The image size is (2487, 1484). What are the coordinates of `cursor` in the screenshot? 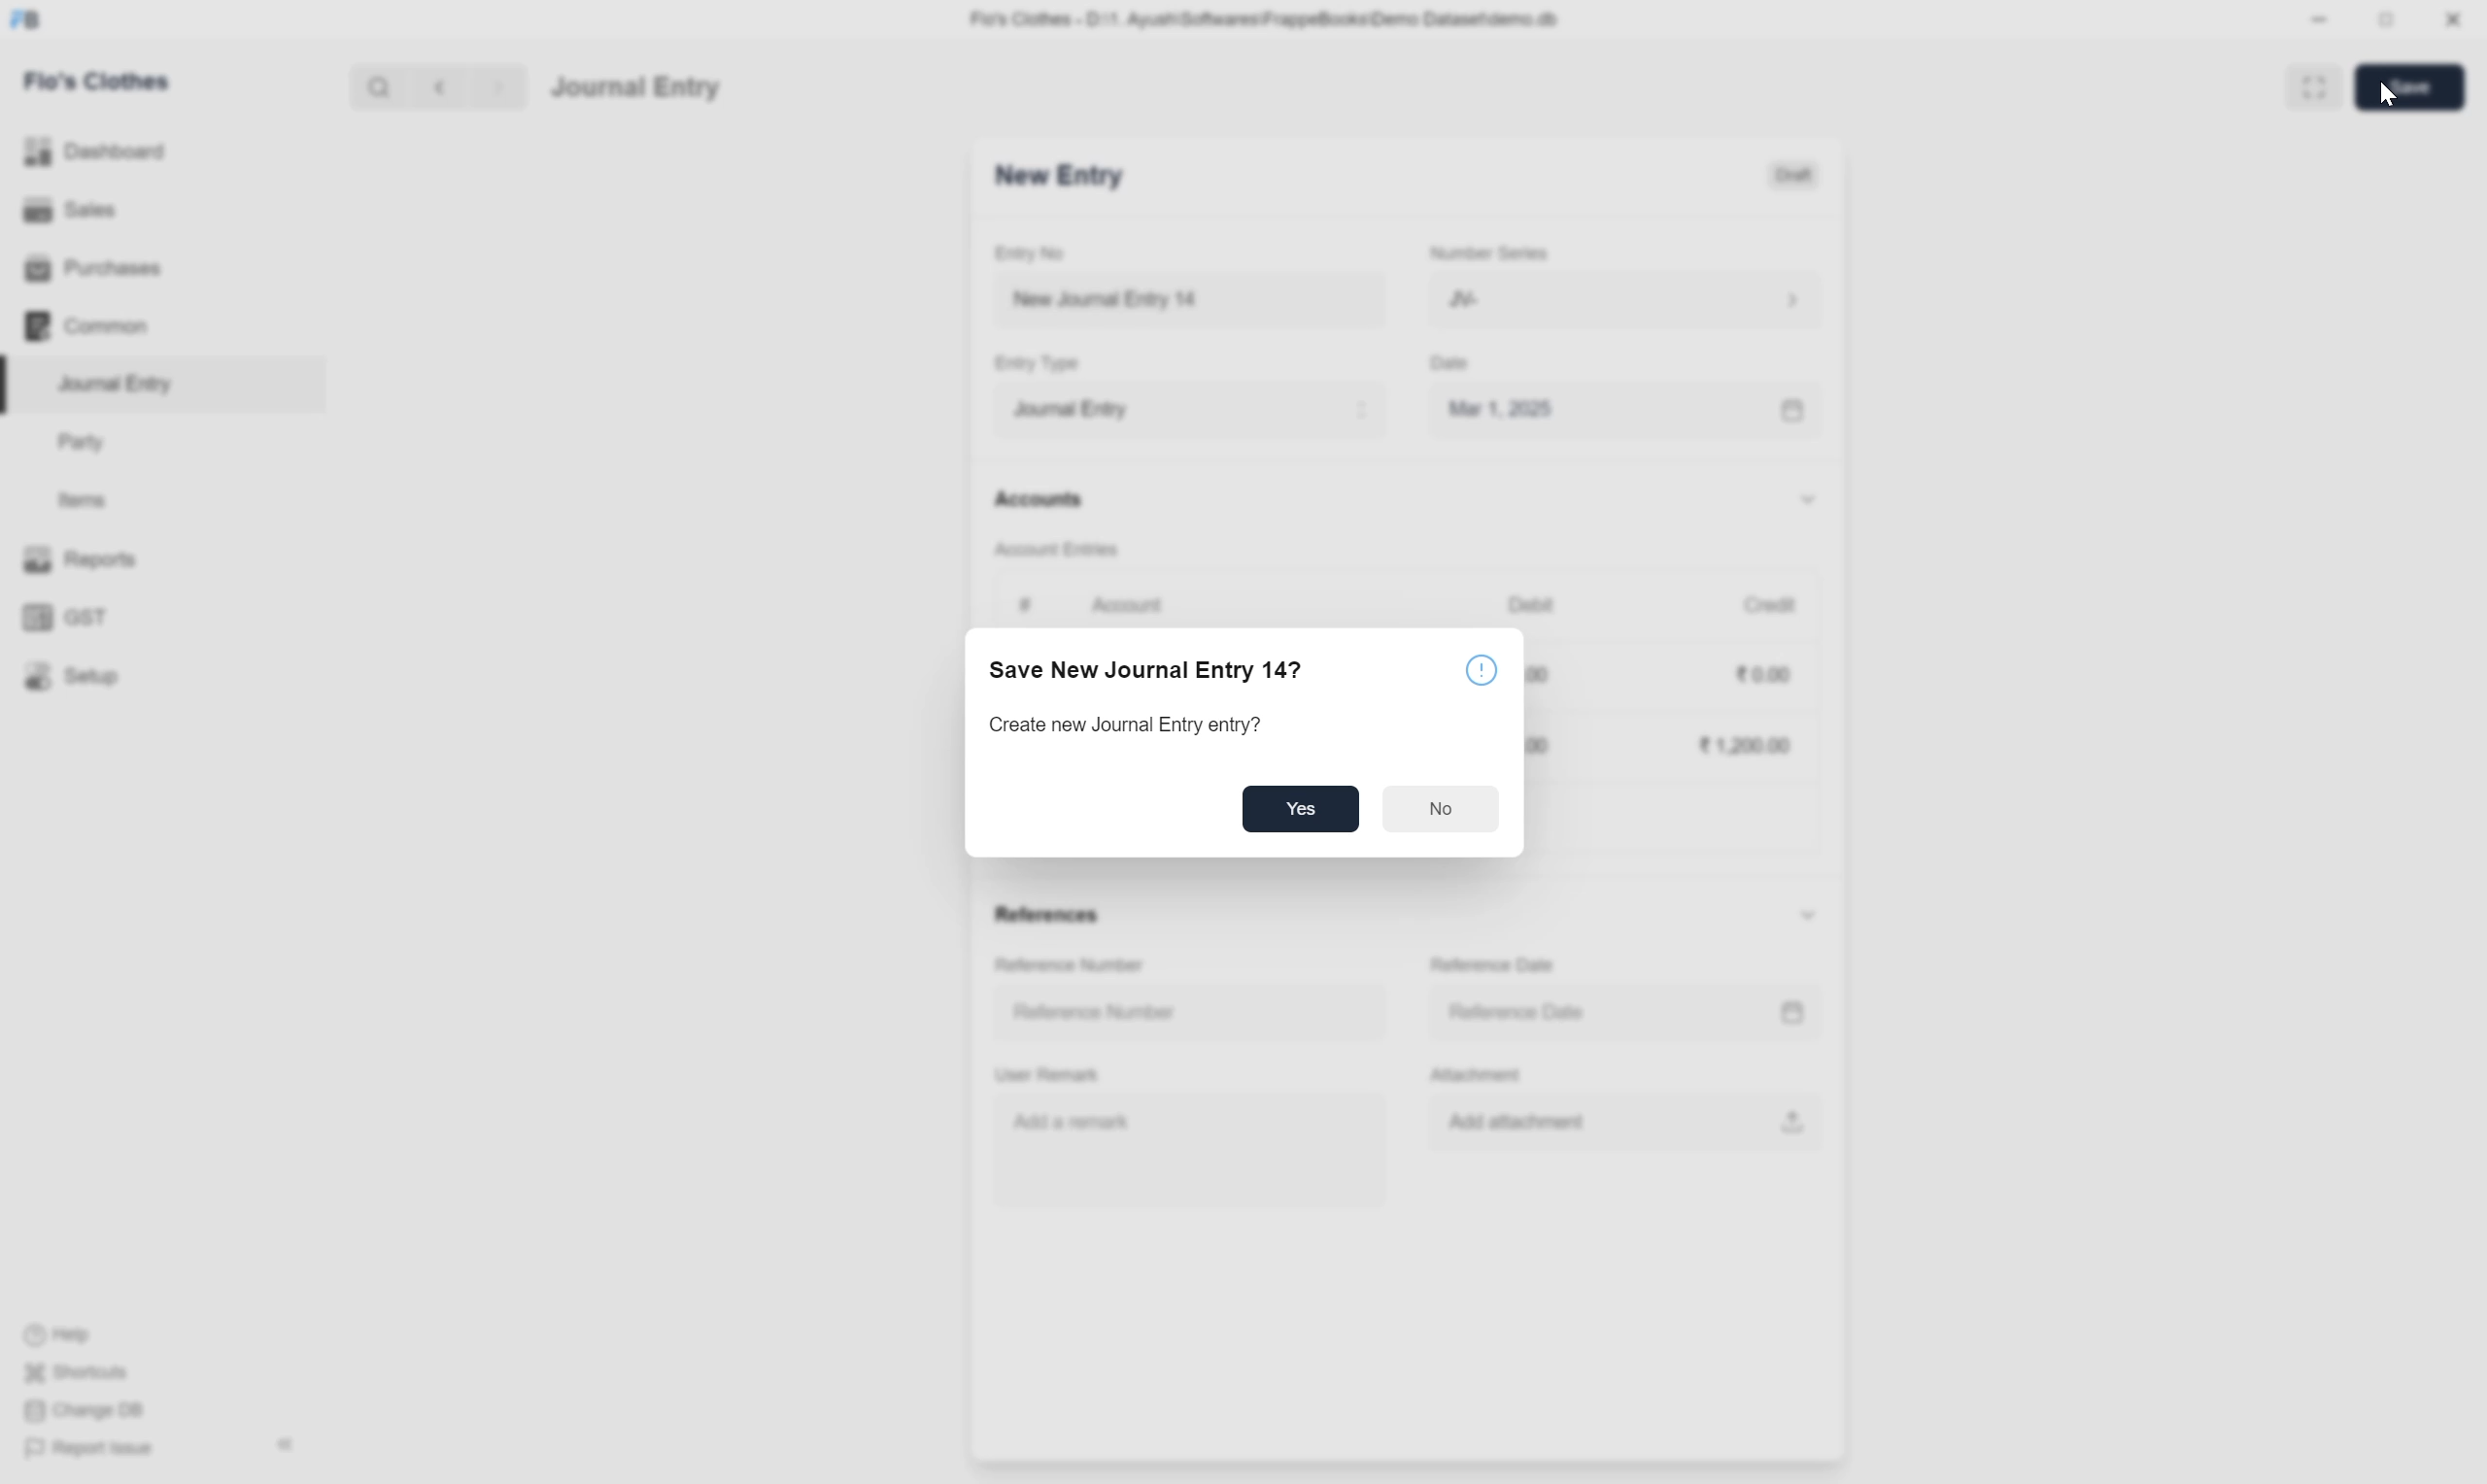 It's located at (2386, 98).